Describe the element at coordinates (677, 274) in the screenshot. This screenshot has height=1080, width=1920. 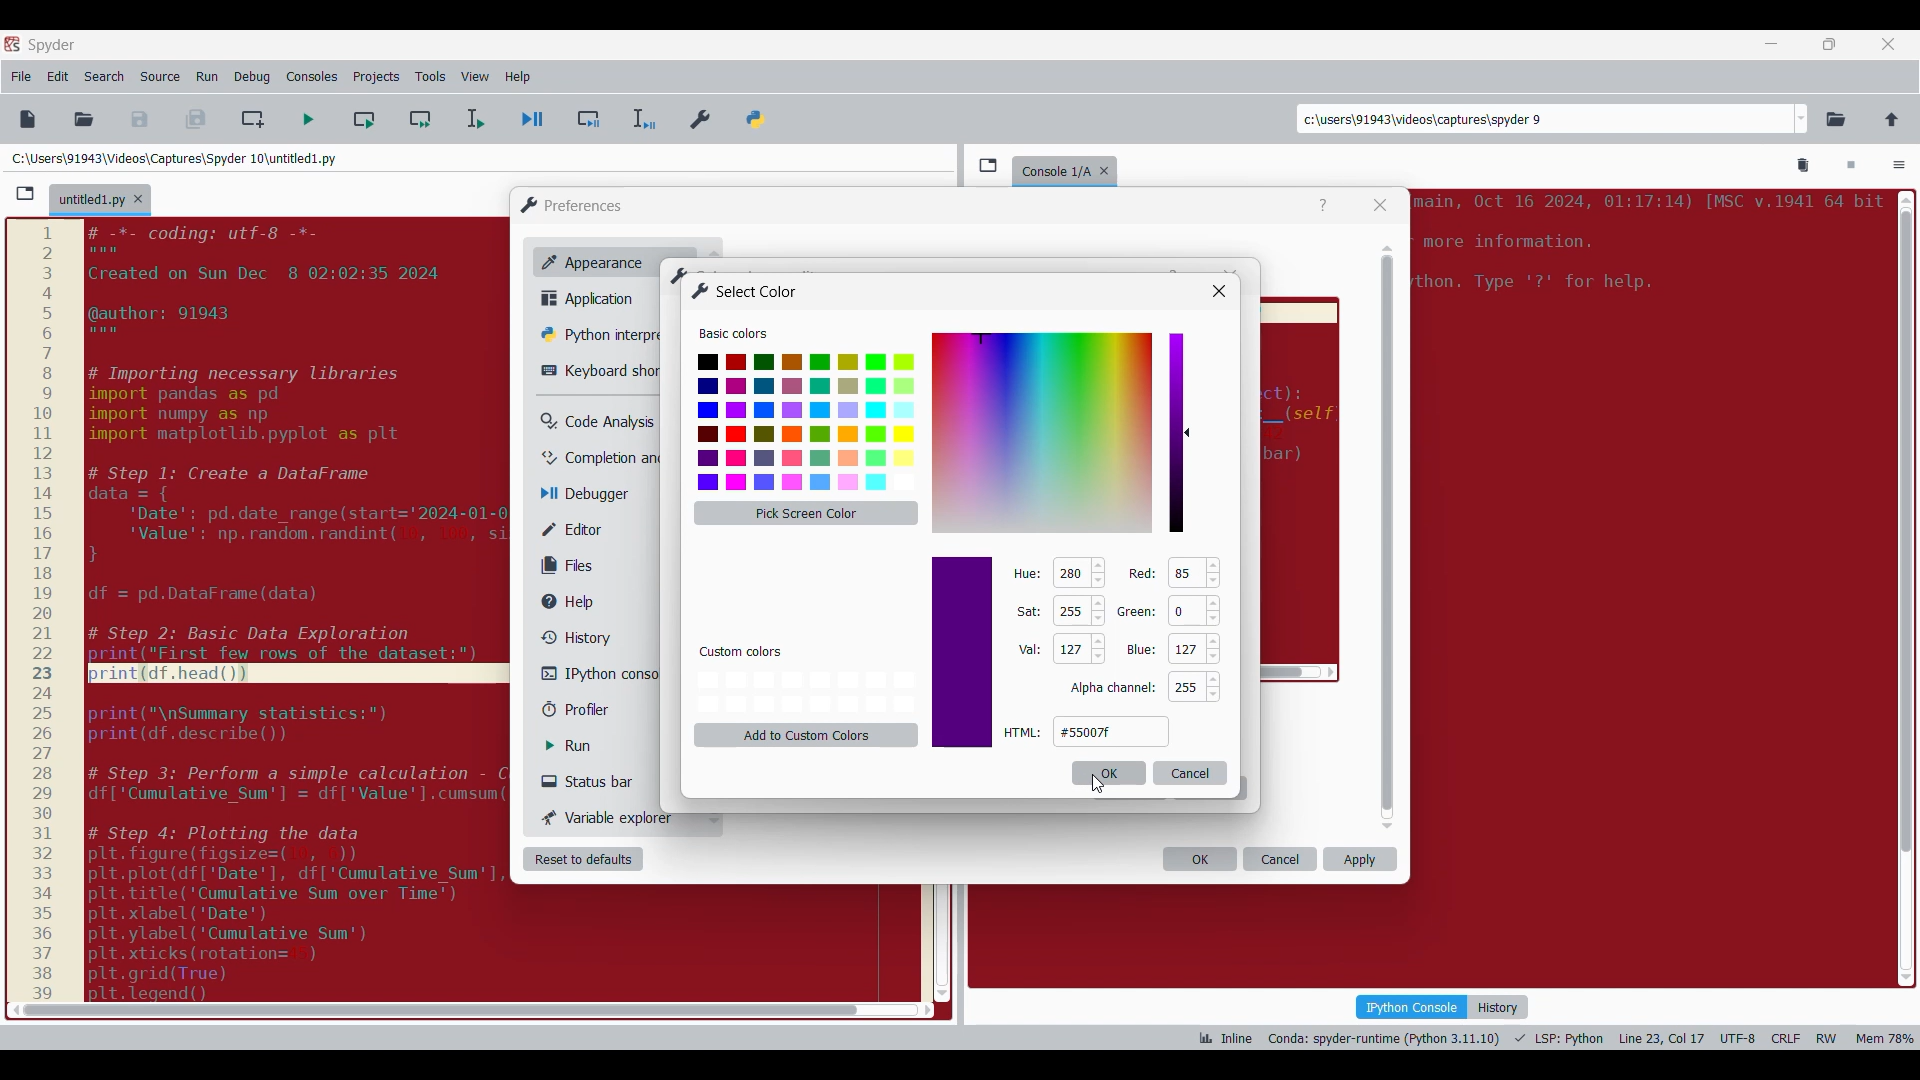
I see `Title of current window` at that location.